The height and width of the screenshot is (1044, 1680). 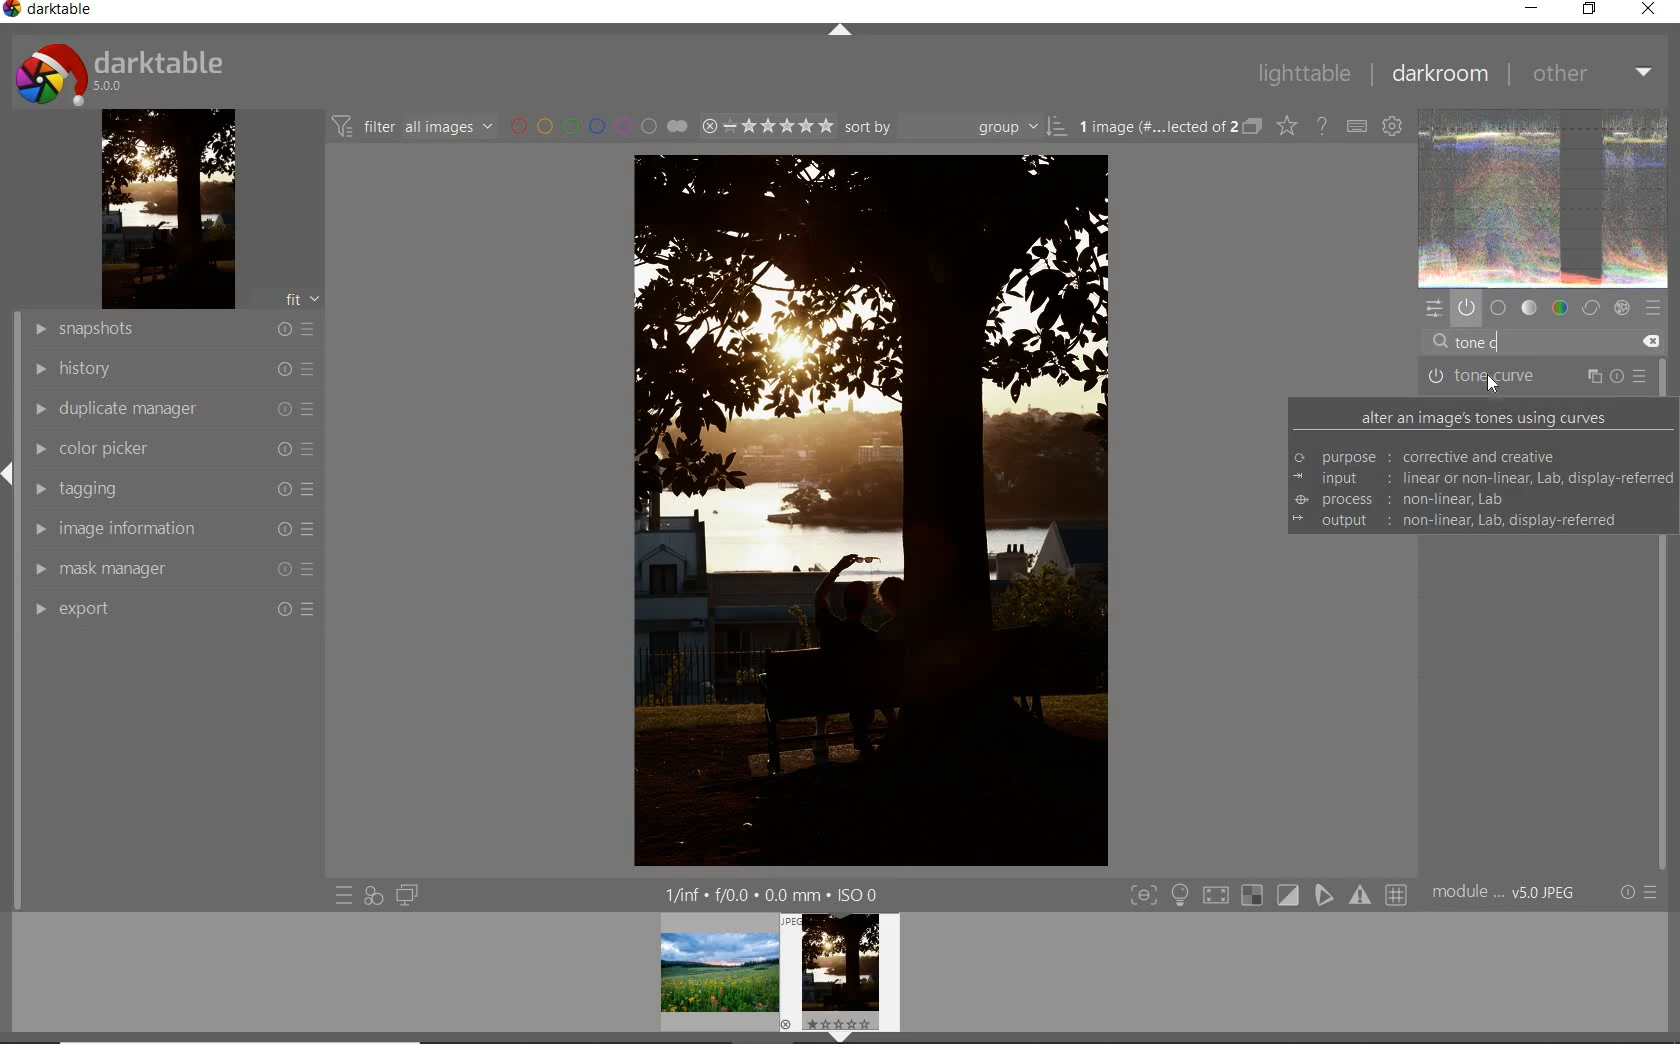 What do you see at coordinates (1360, 126) in the screenshot?
I see `define keyboard shortcuts` at bounding box center [1360, 126].